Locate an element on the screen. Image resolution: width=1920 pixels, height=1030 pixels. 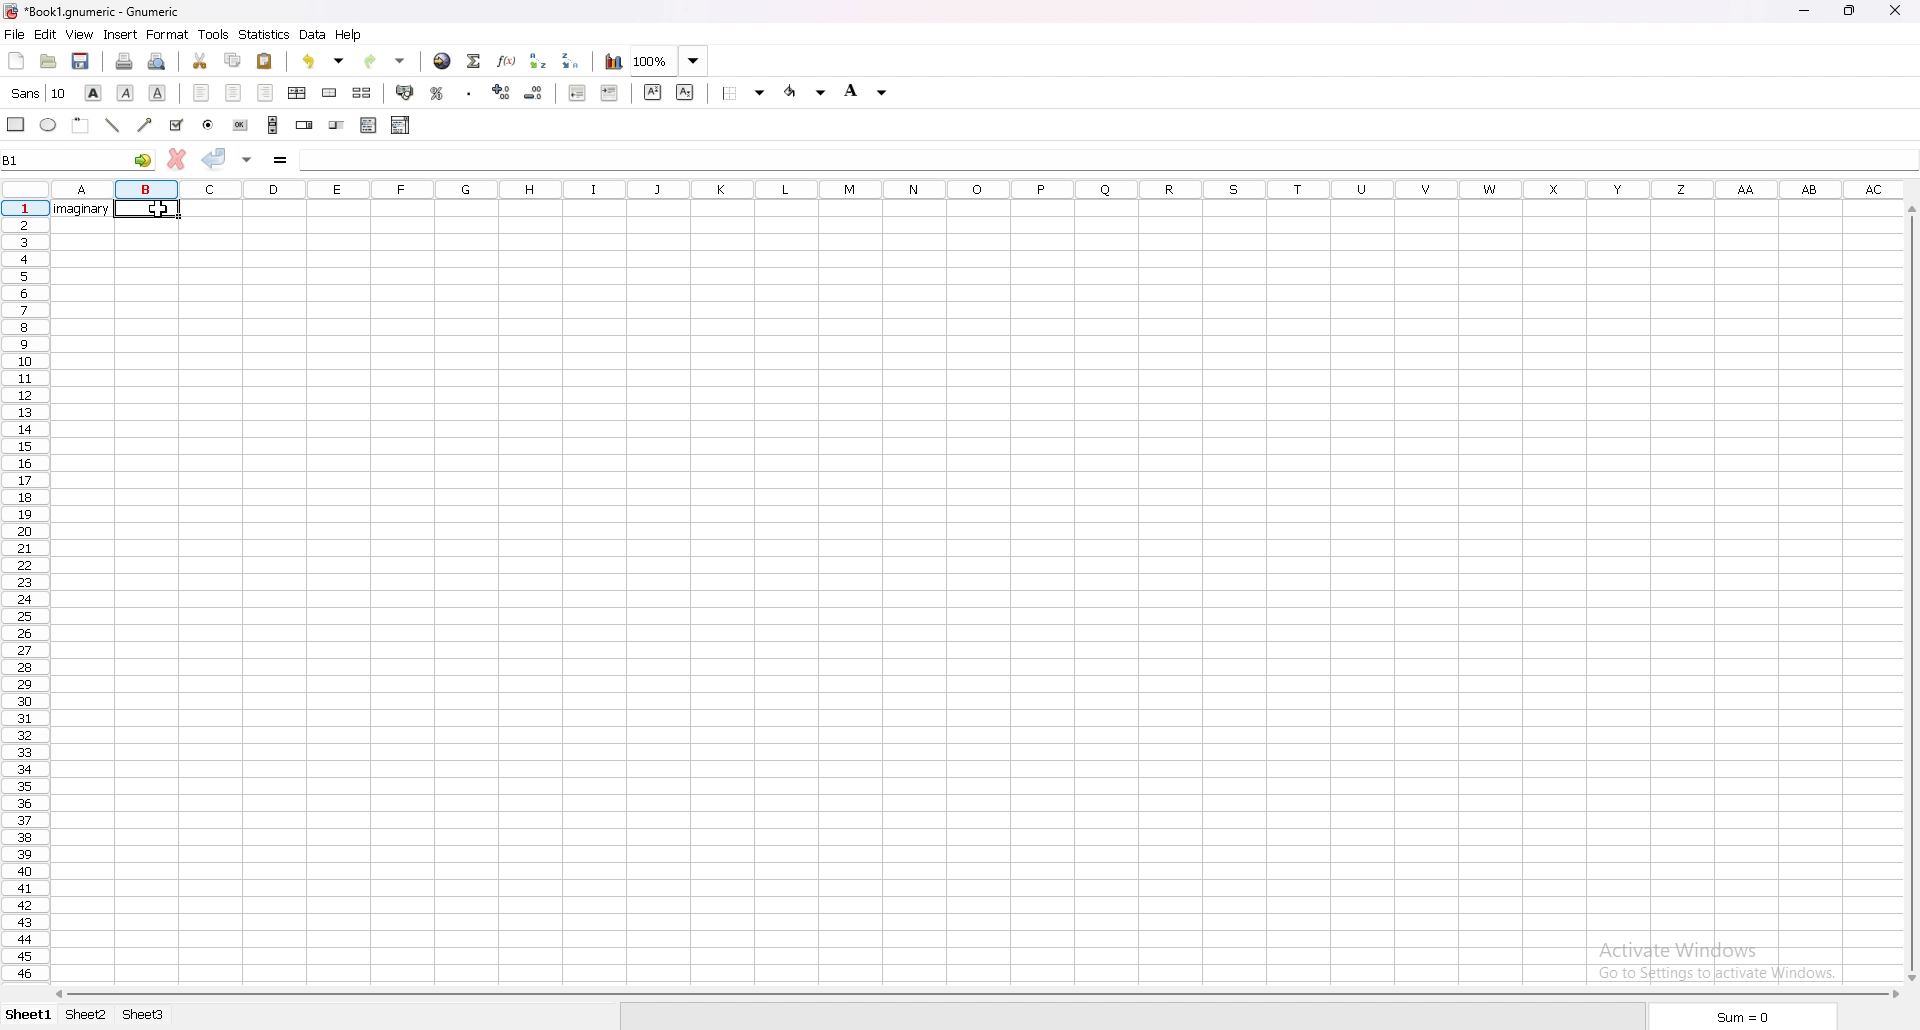
list is located at coordinates (369, 126).